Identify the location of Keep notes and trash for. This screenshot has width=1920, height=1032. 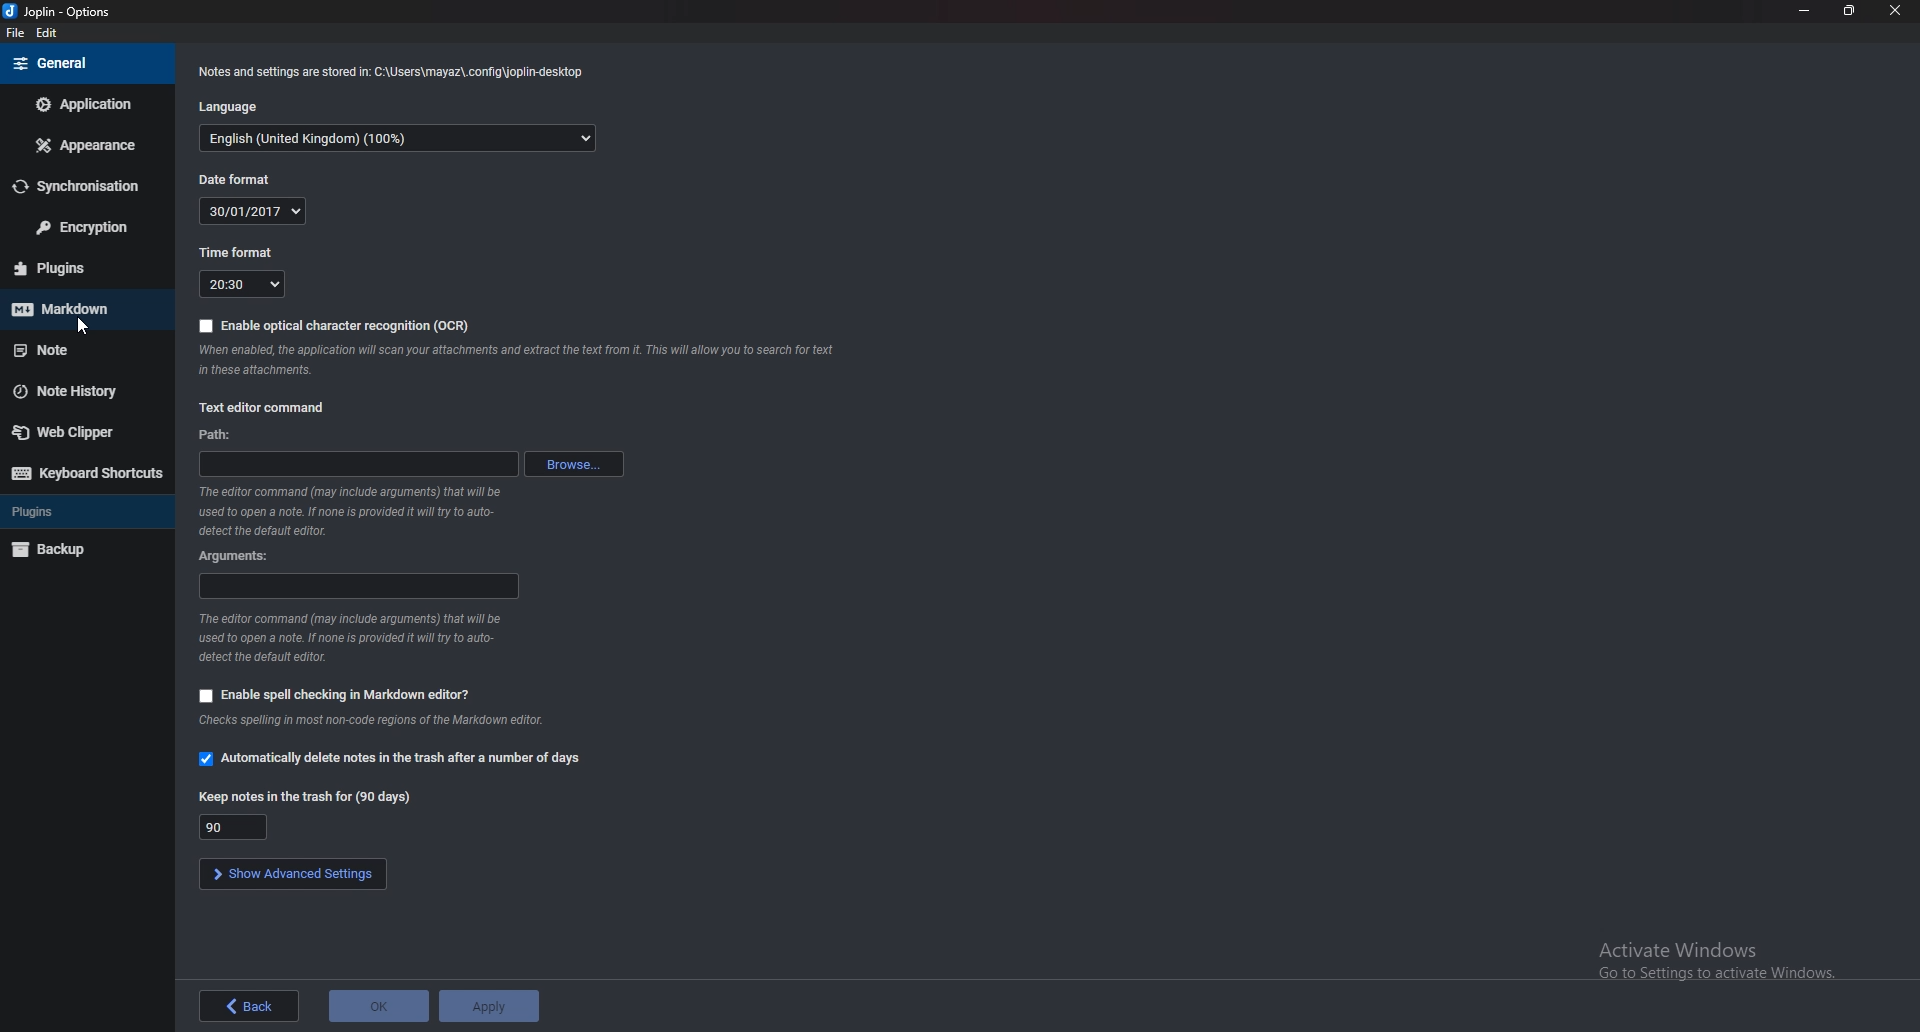
(303, 797).